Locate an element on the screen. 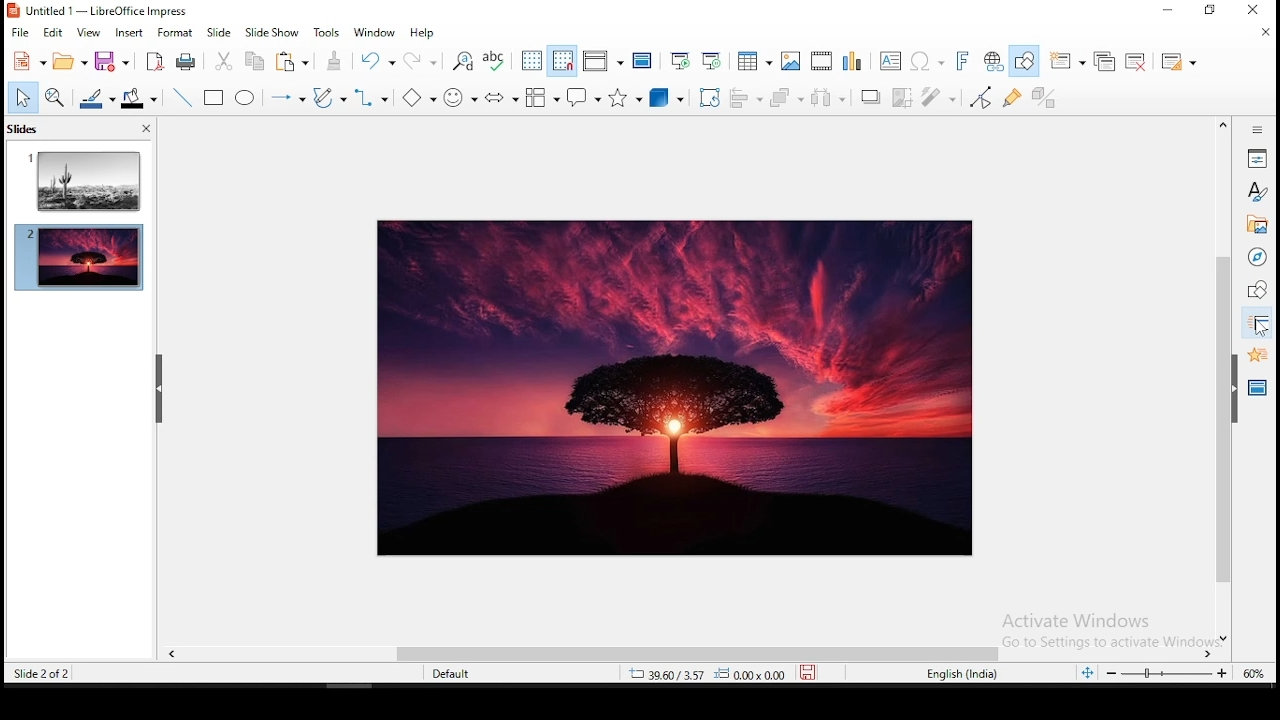 The image size is (1280, 720). open is located at coordinates (67, 61).